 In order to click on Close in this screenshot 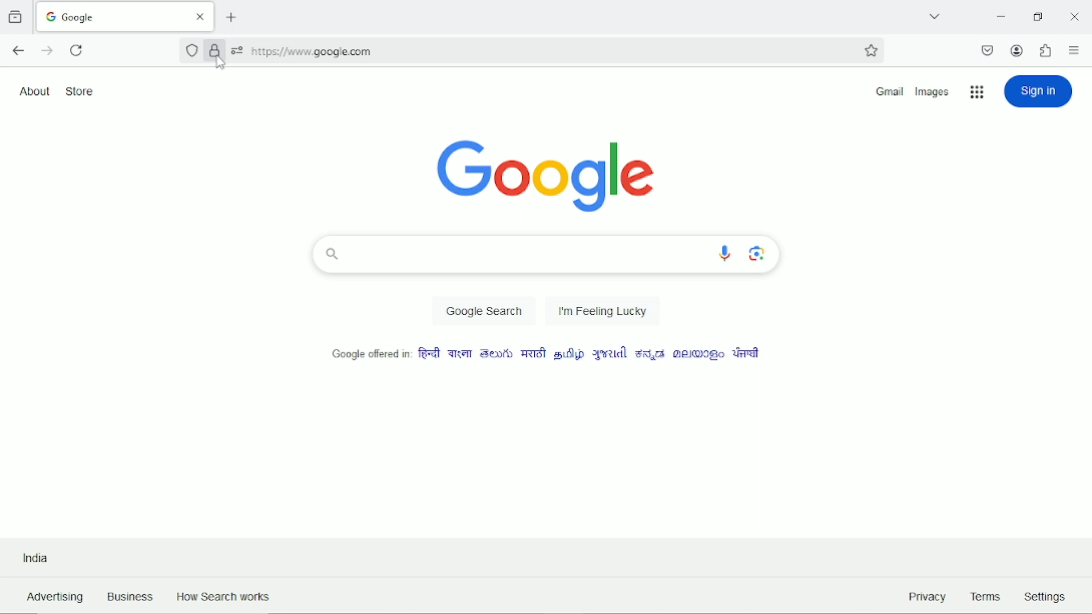, I will do `click(1074, 15)`.